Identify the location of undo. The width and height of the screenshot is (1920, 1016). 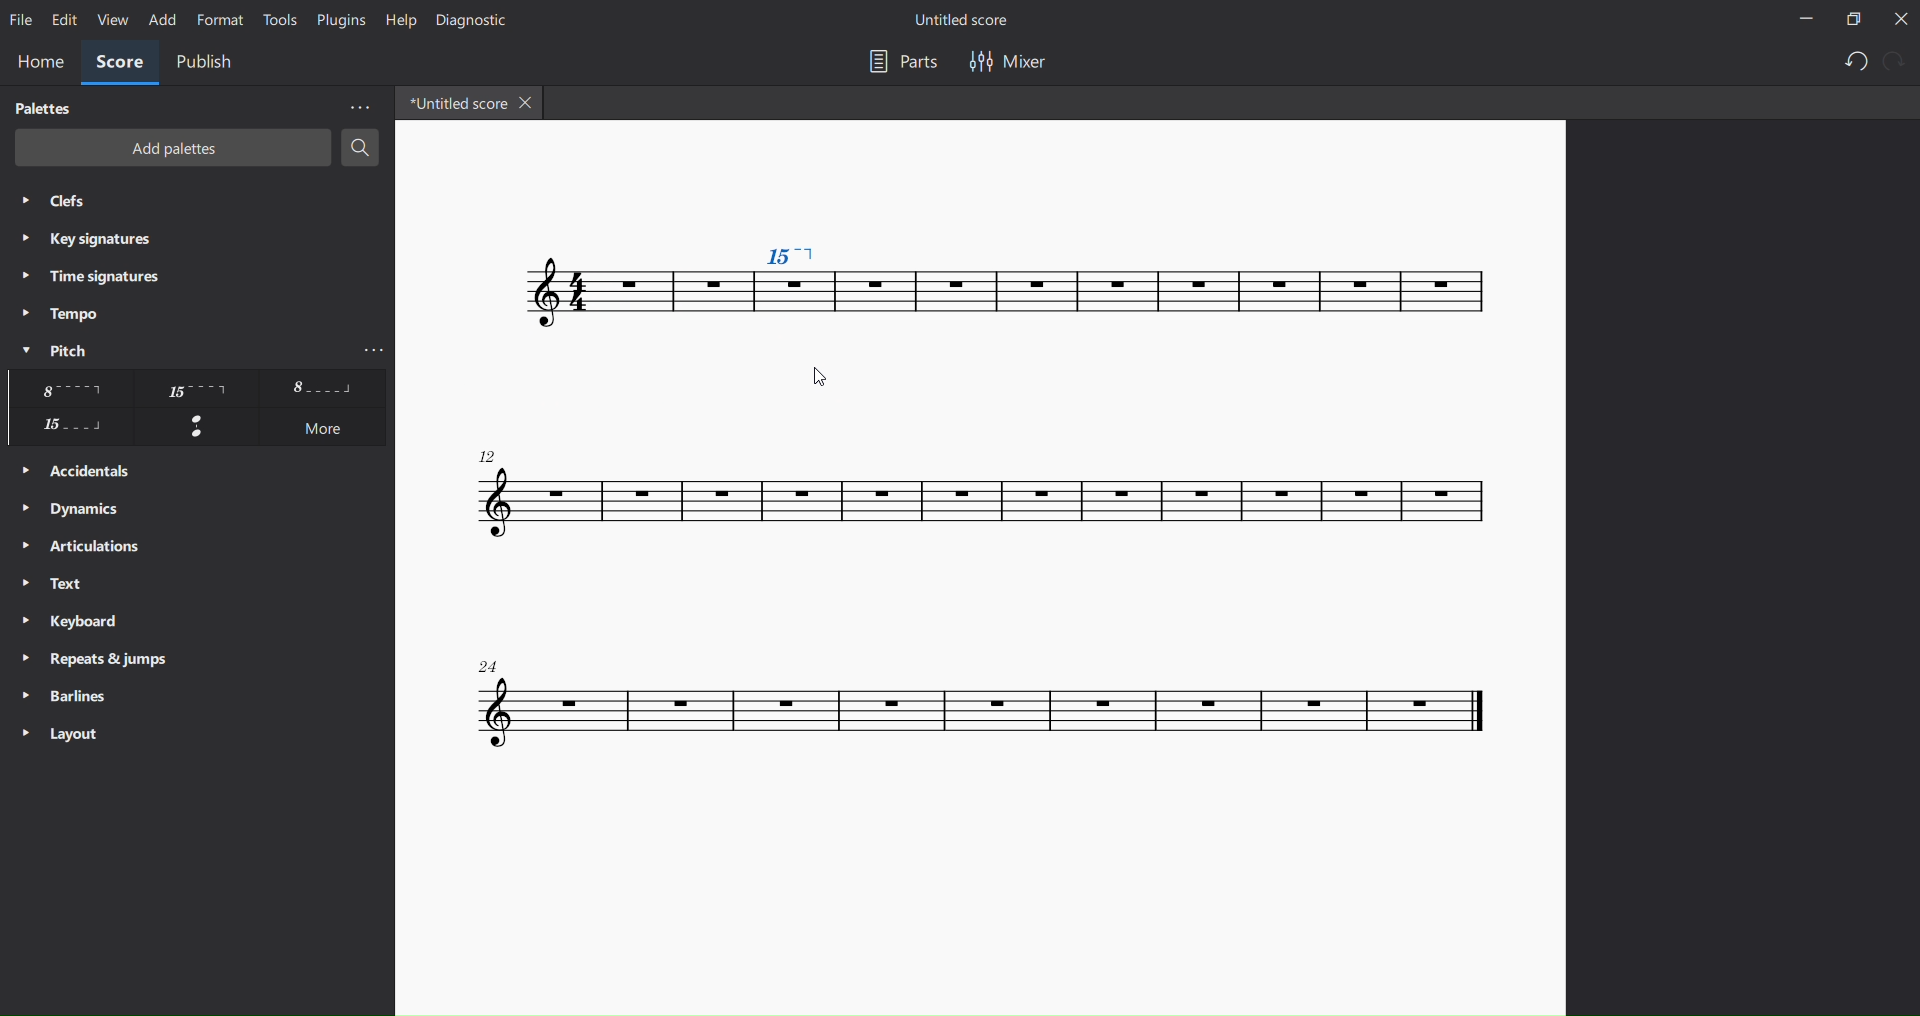
(1853, 62).